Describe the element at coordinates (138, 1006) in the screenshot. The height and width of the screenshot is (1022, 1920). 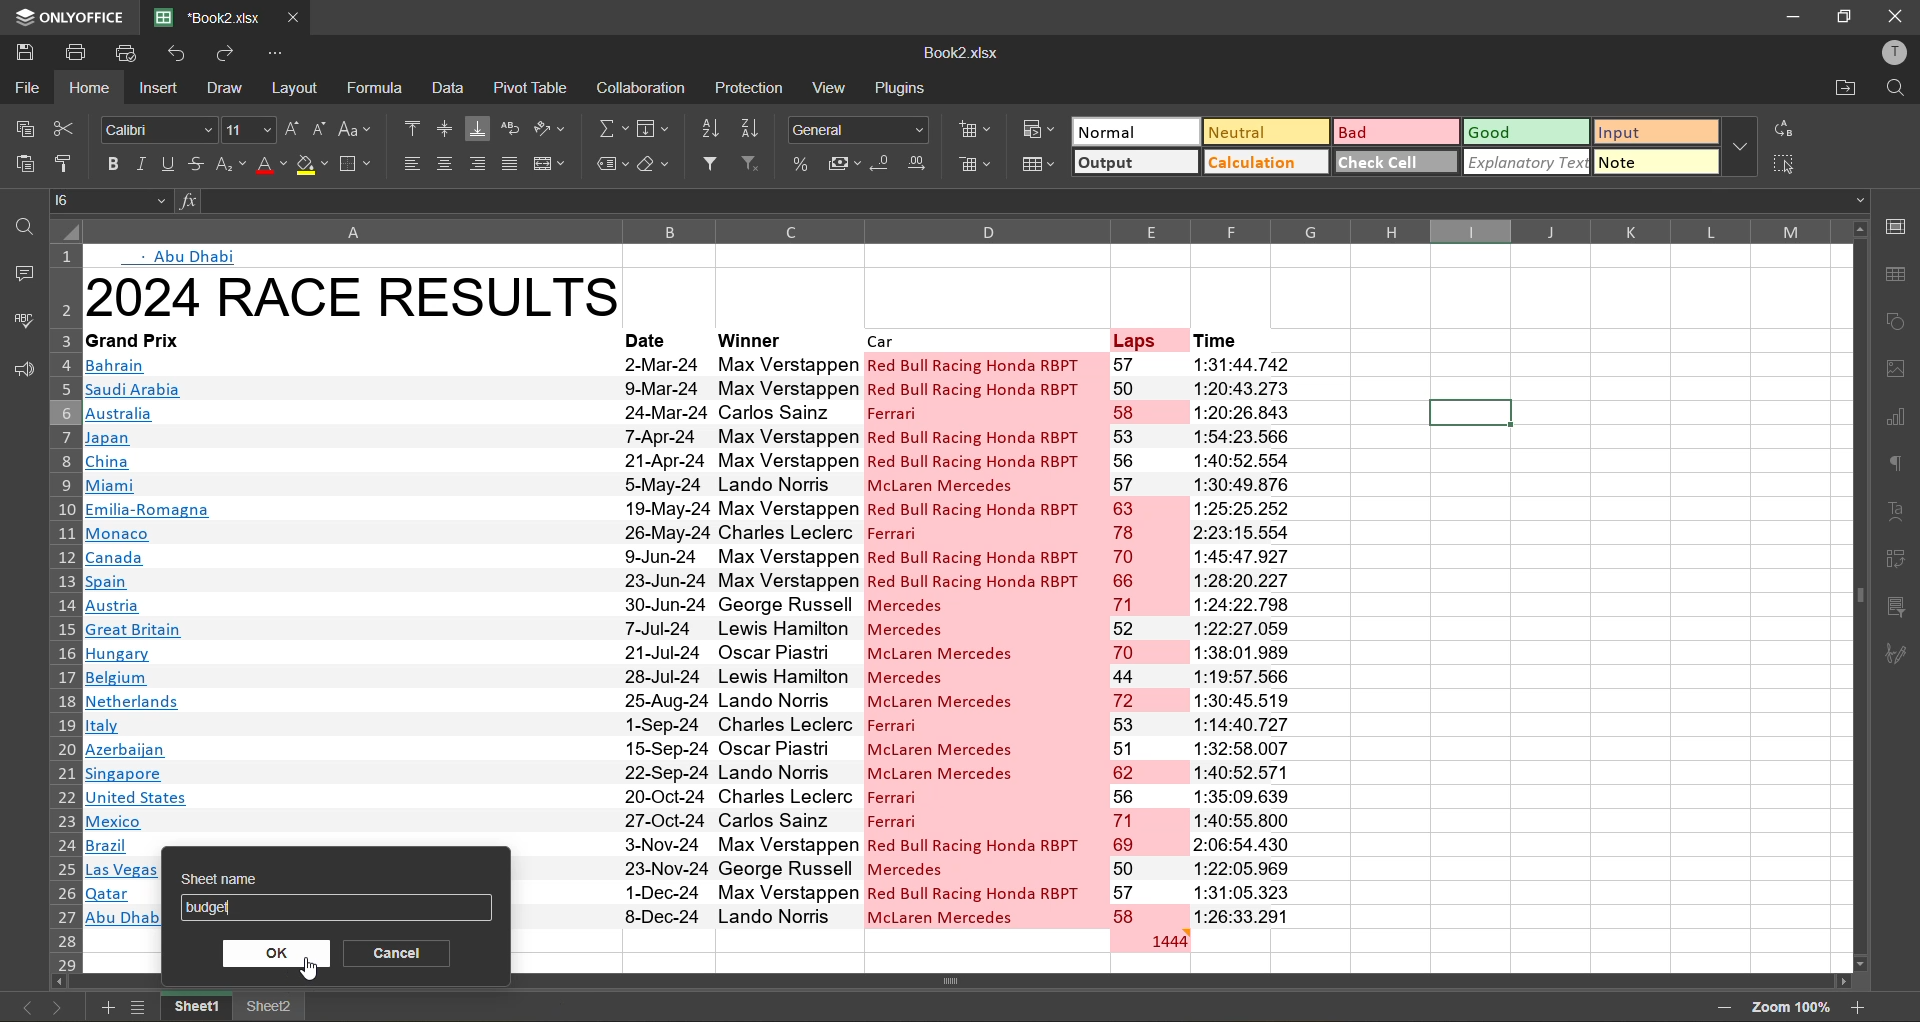
I see `sheet list` at that location.